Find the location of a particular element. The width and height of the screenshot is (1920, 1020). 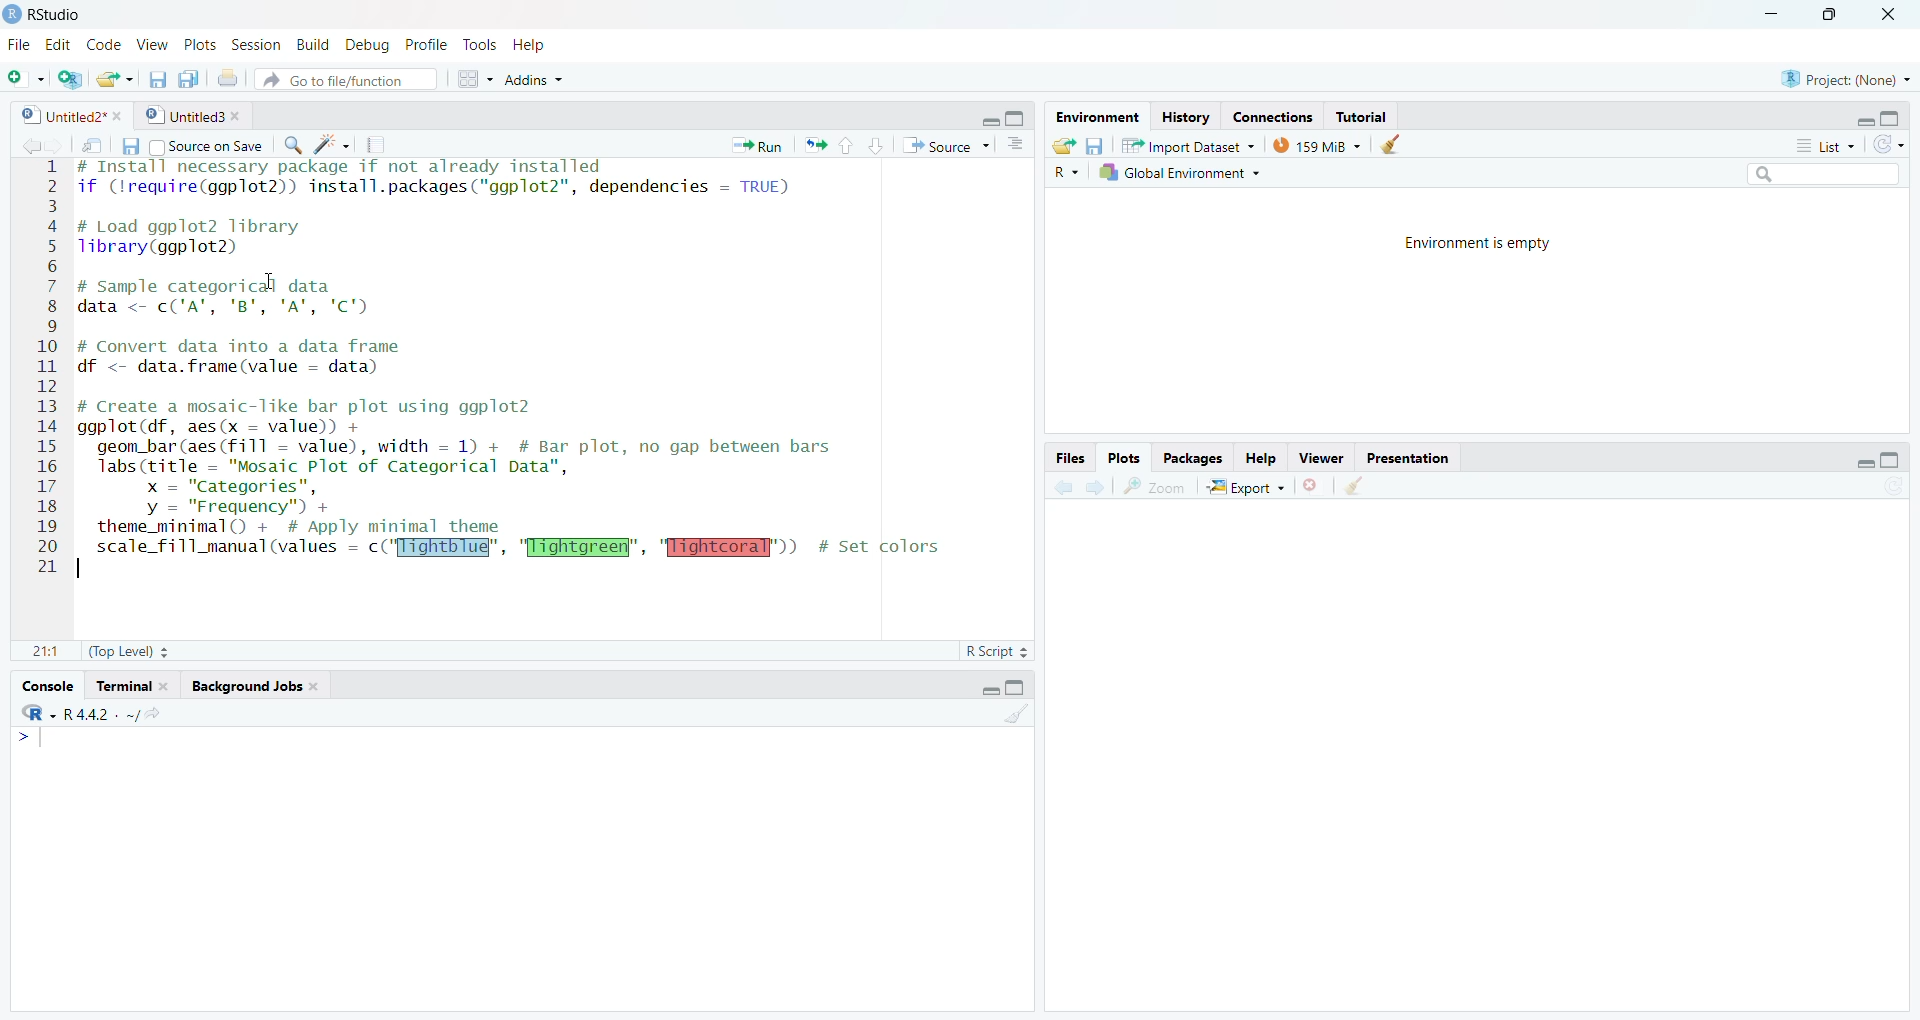

Environment is empty is located at coordinates (1485, 244).